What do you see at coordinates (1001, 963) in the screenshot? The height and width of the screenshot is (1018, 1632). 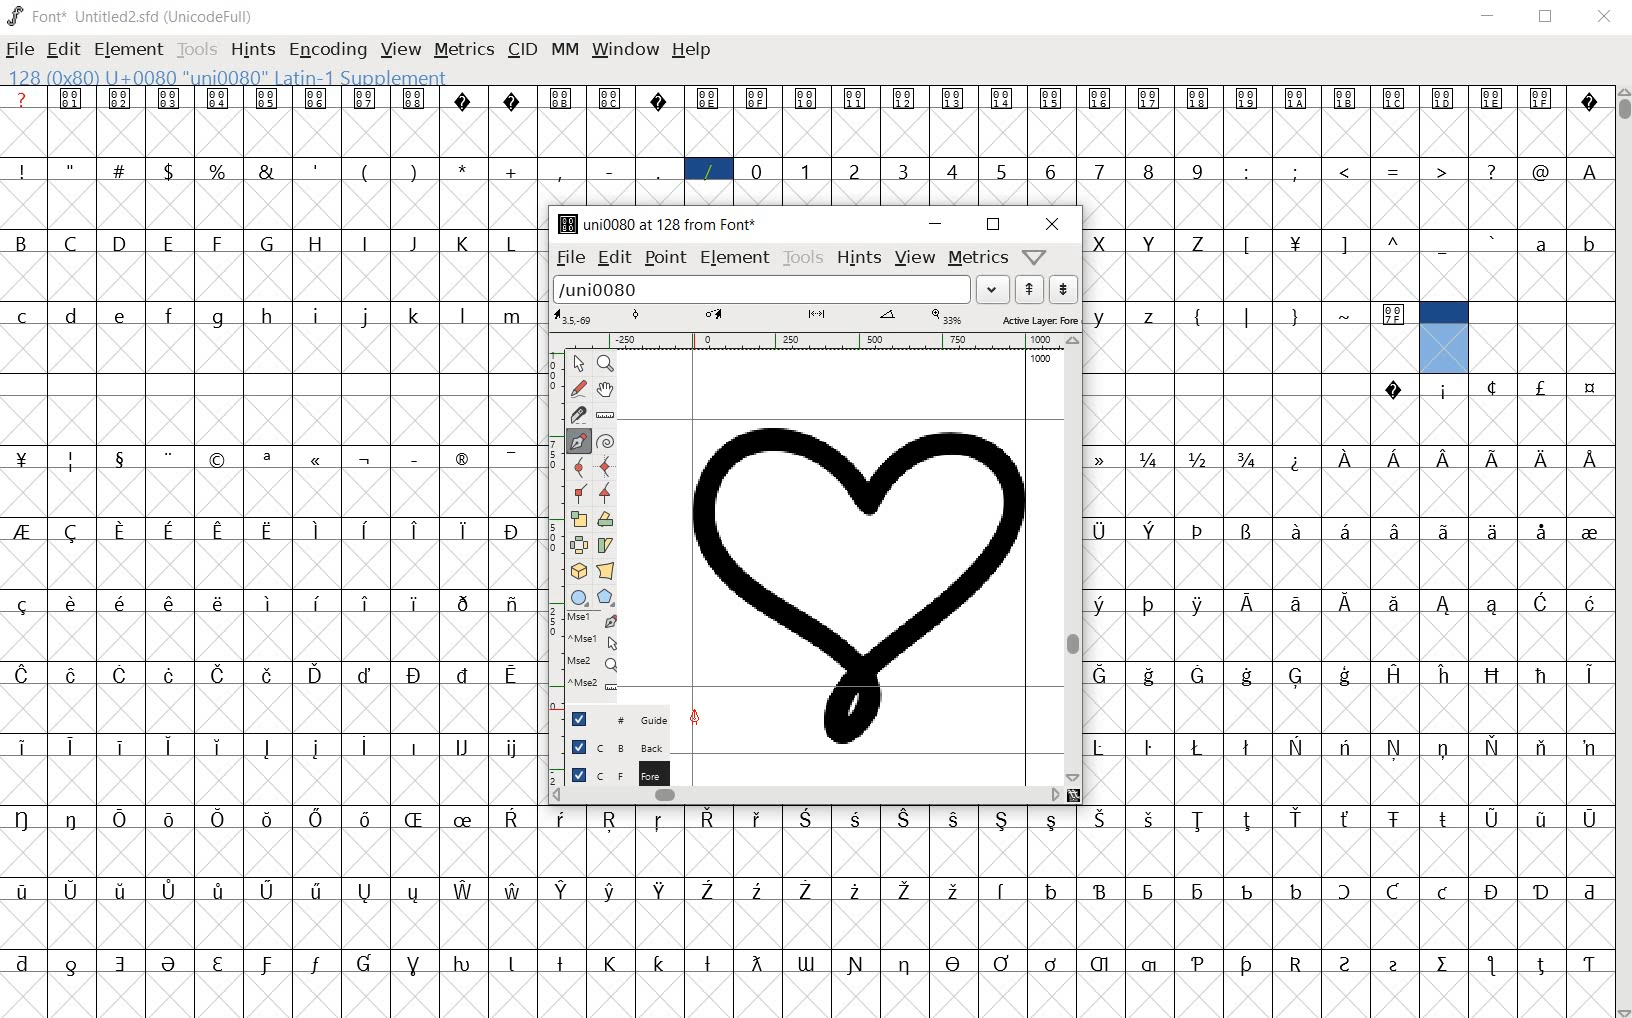 I see `glyph` at bounding box center [1001, 963].